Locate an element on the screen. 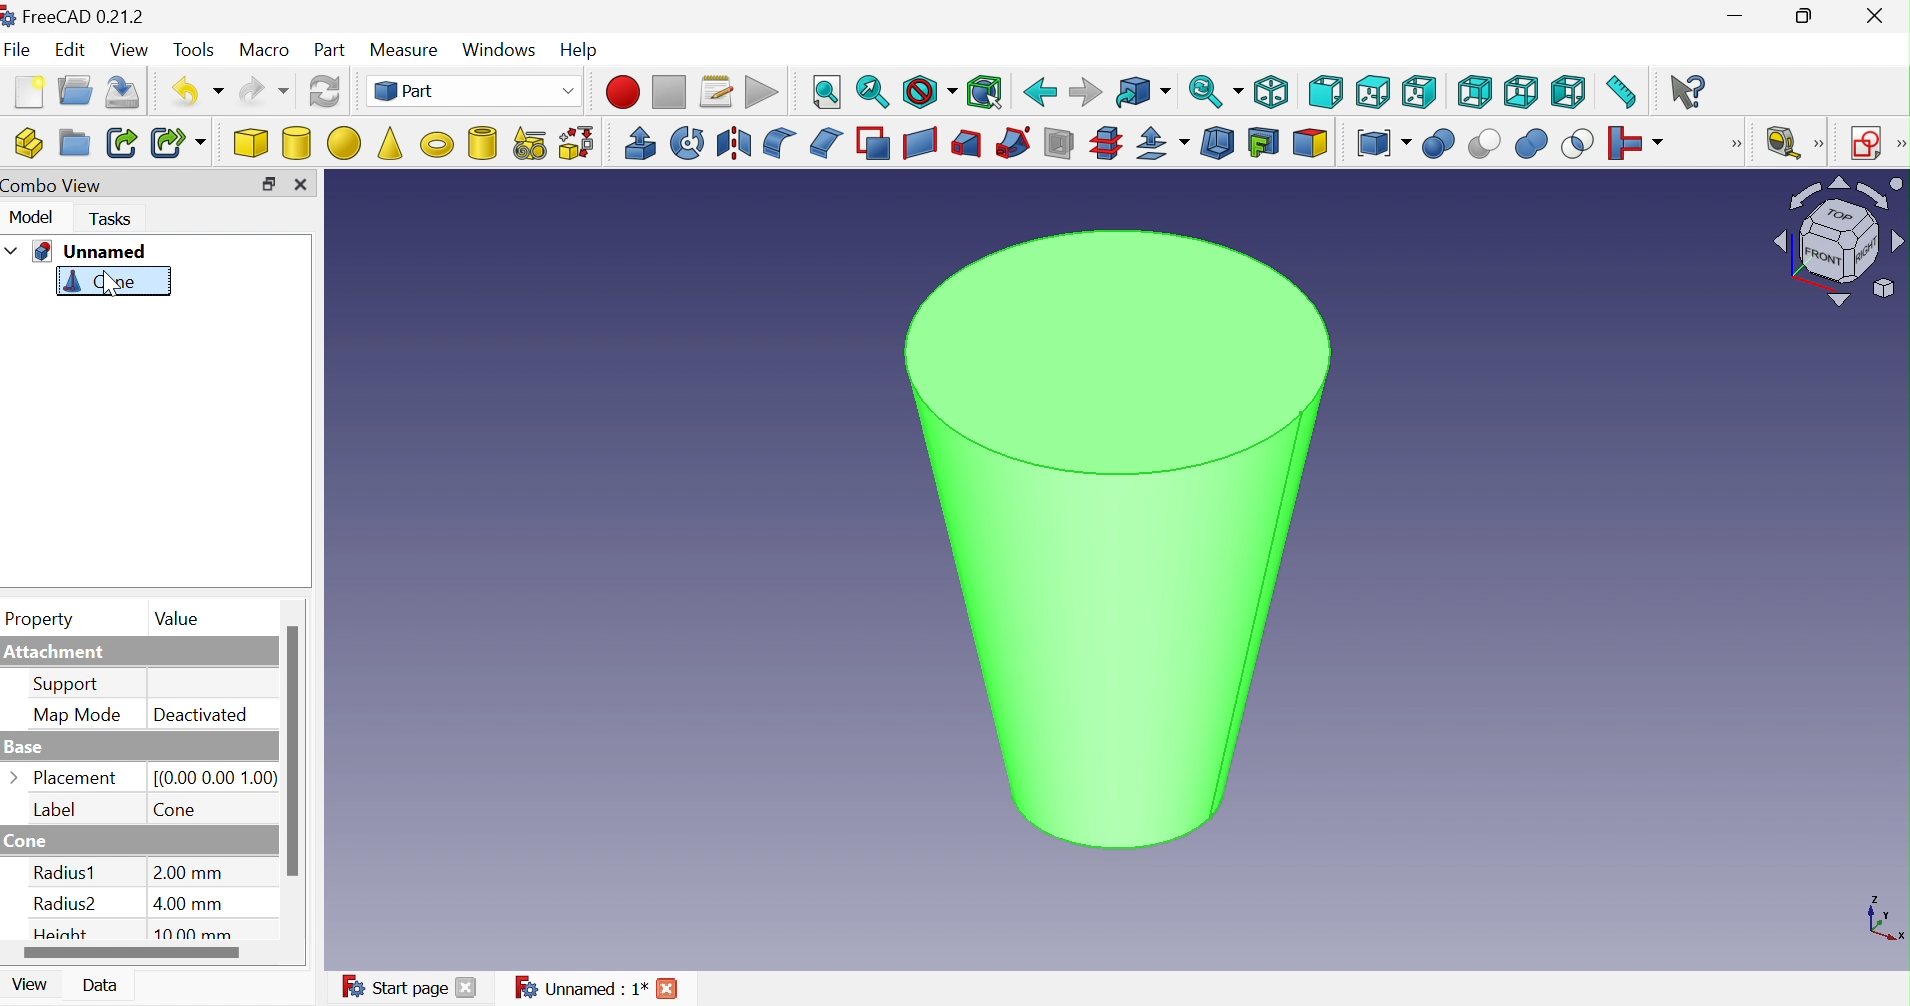 This screenshot has height=1006, width=1910. Pointer is located at coordinates (115, 298).